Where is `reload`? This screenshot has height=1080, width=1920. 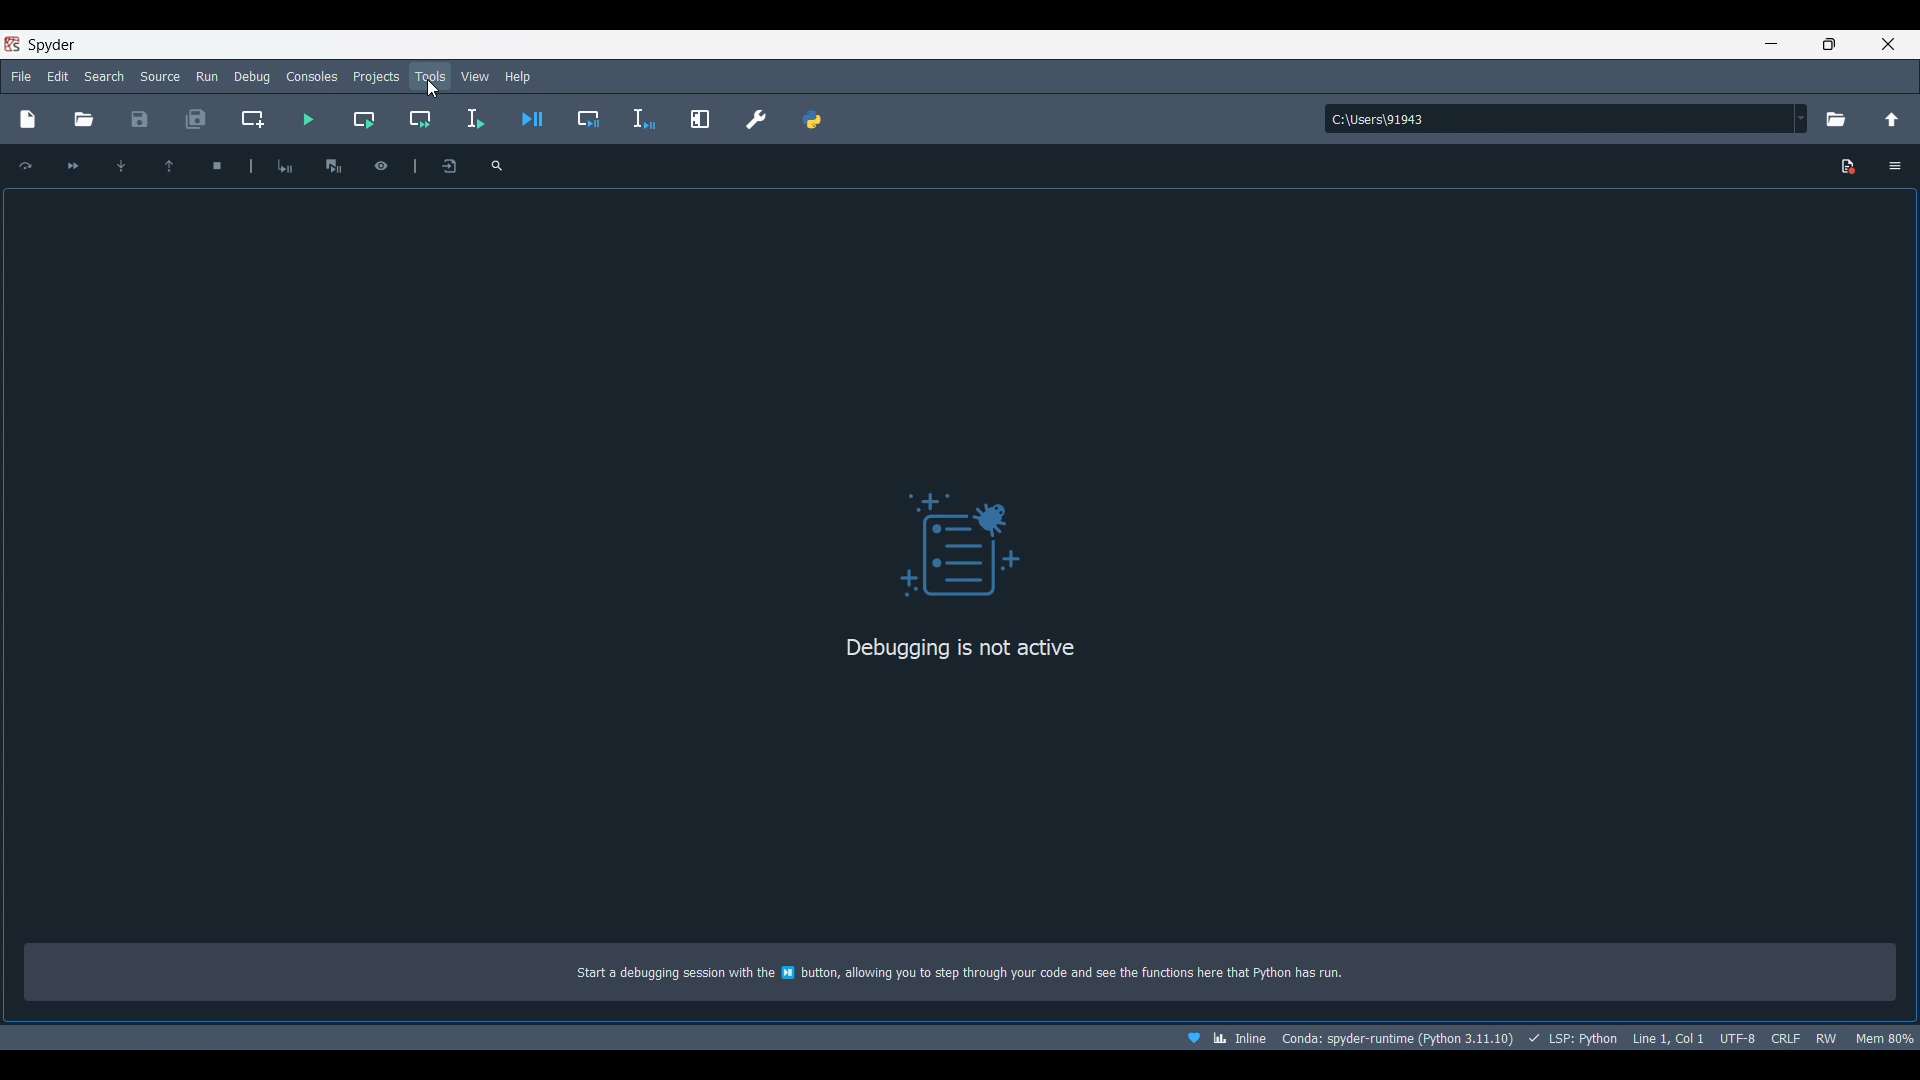 reload is located at coordinates (26, 164).